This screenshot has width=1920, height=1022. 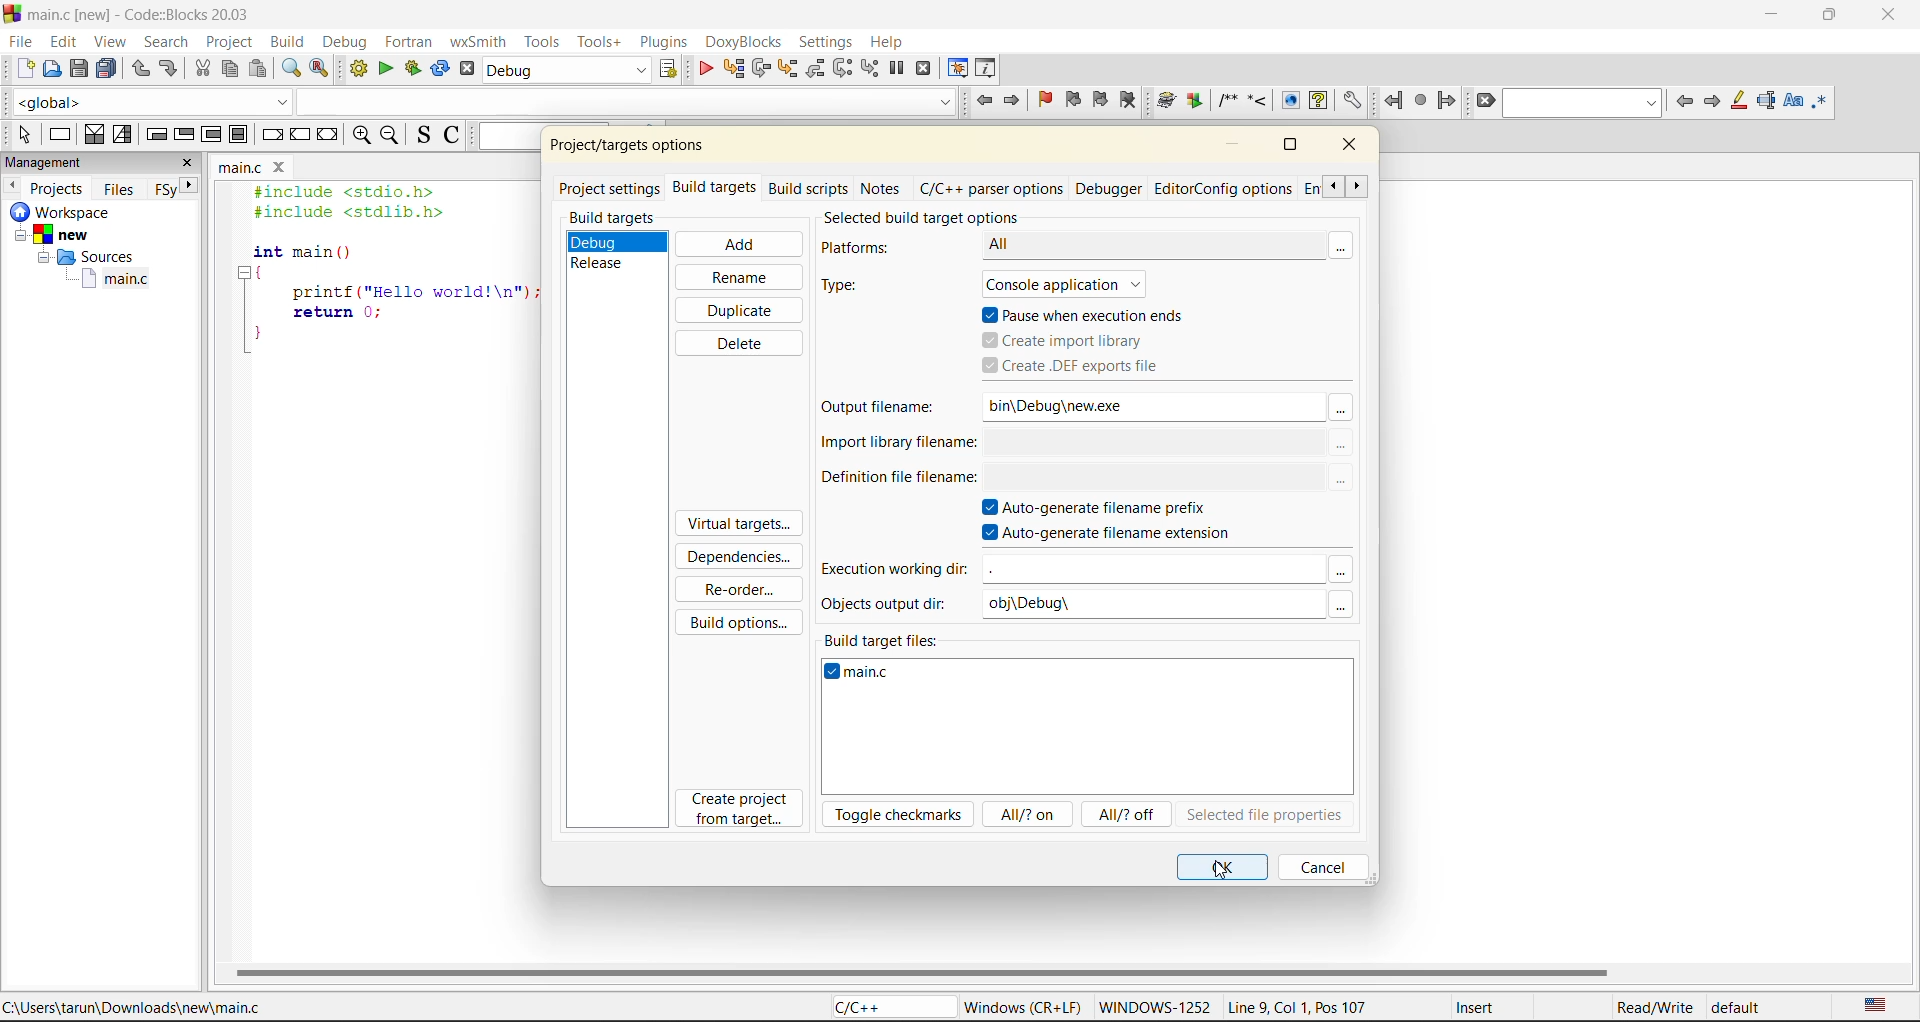 I want to click on scroll front, so click(x=1357, y=189).